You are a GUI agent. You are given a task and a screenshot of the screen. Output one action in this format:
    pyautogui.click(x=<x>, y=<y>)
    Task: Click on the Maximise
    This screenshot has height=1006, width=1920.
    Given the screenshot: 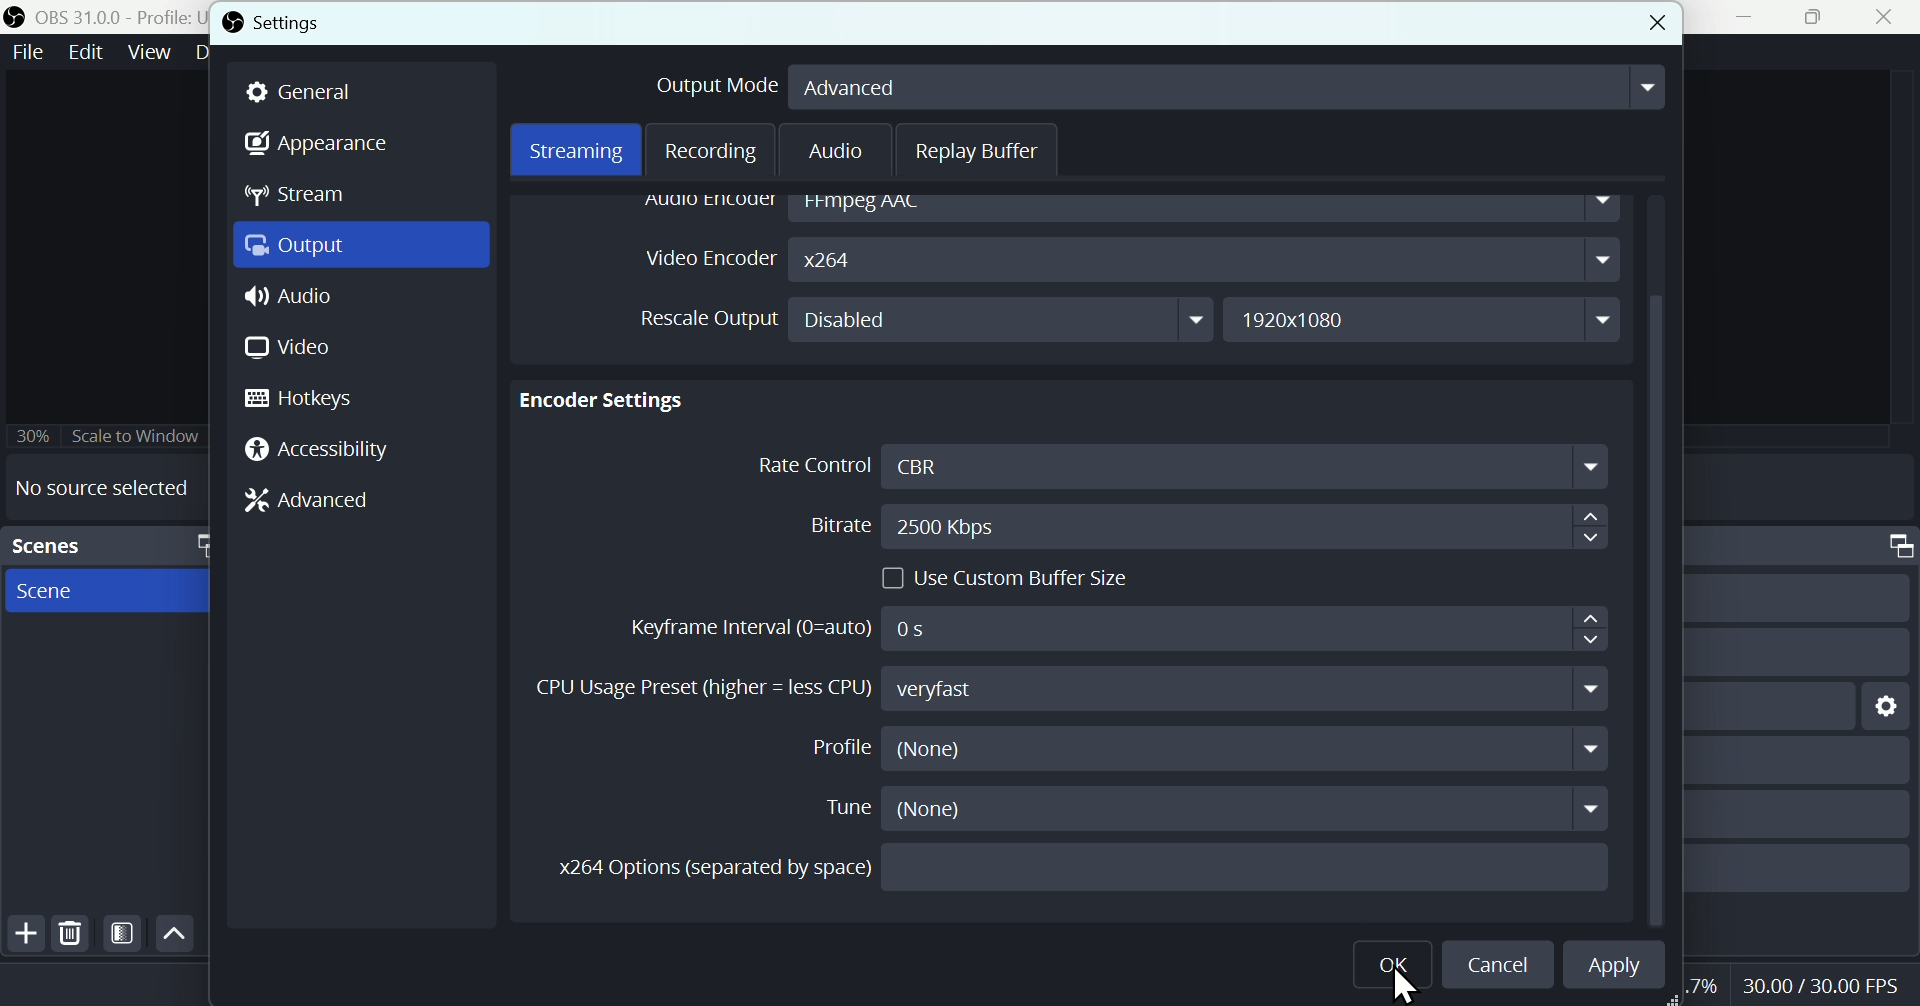 What is the action you would take?
    pyautogui.click(x=1816, y=17)
    